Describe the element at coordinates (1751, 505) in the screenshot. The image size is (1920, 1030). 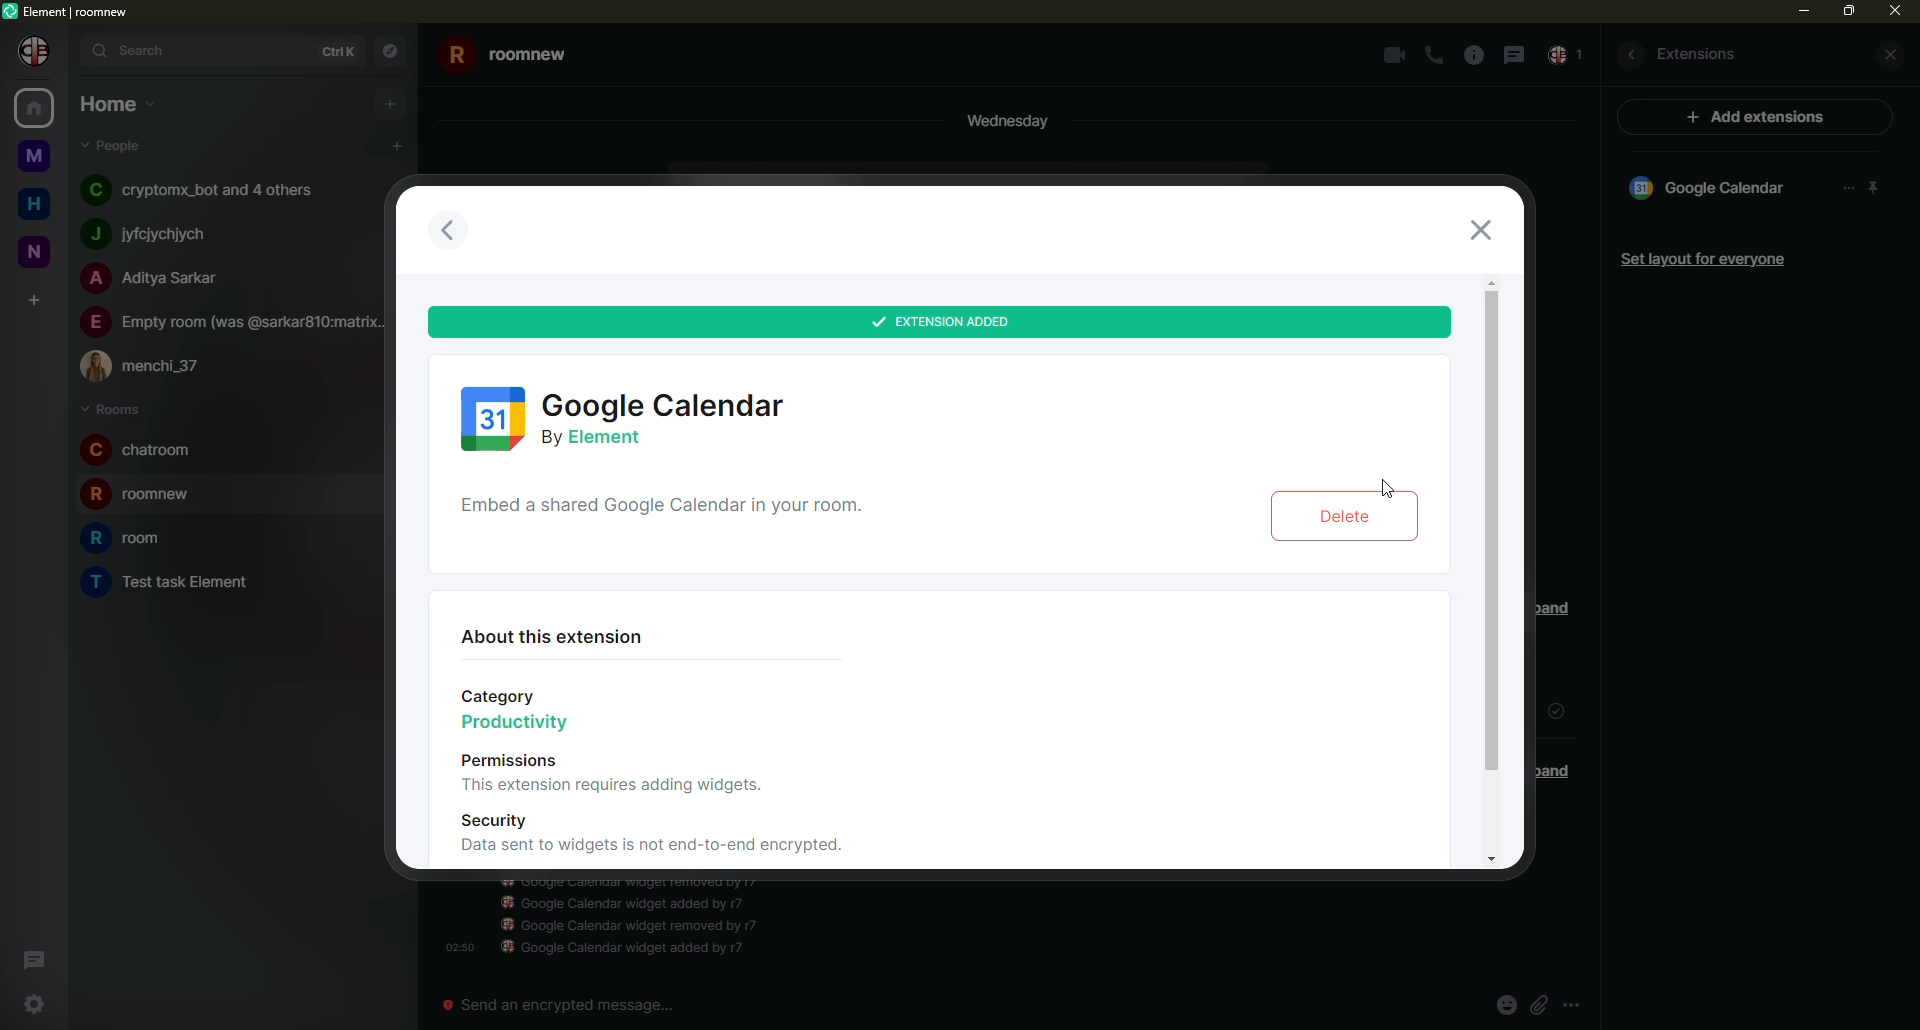
I see `icon` at that location.